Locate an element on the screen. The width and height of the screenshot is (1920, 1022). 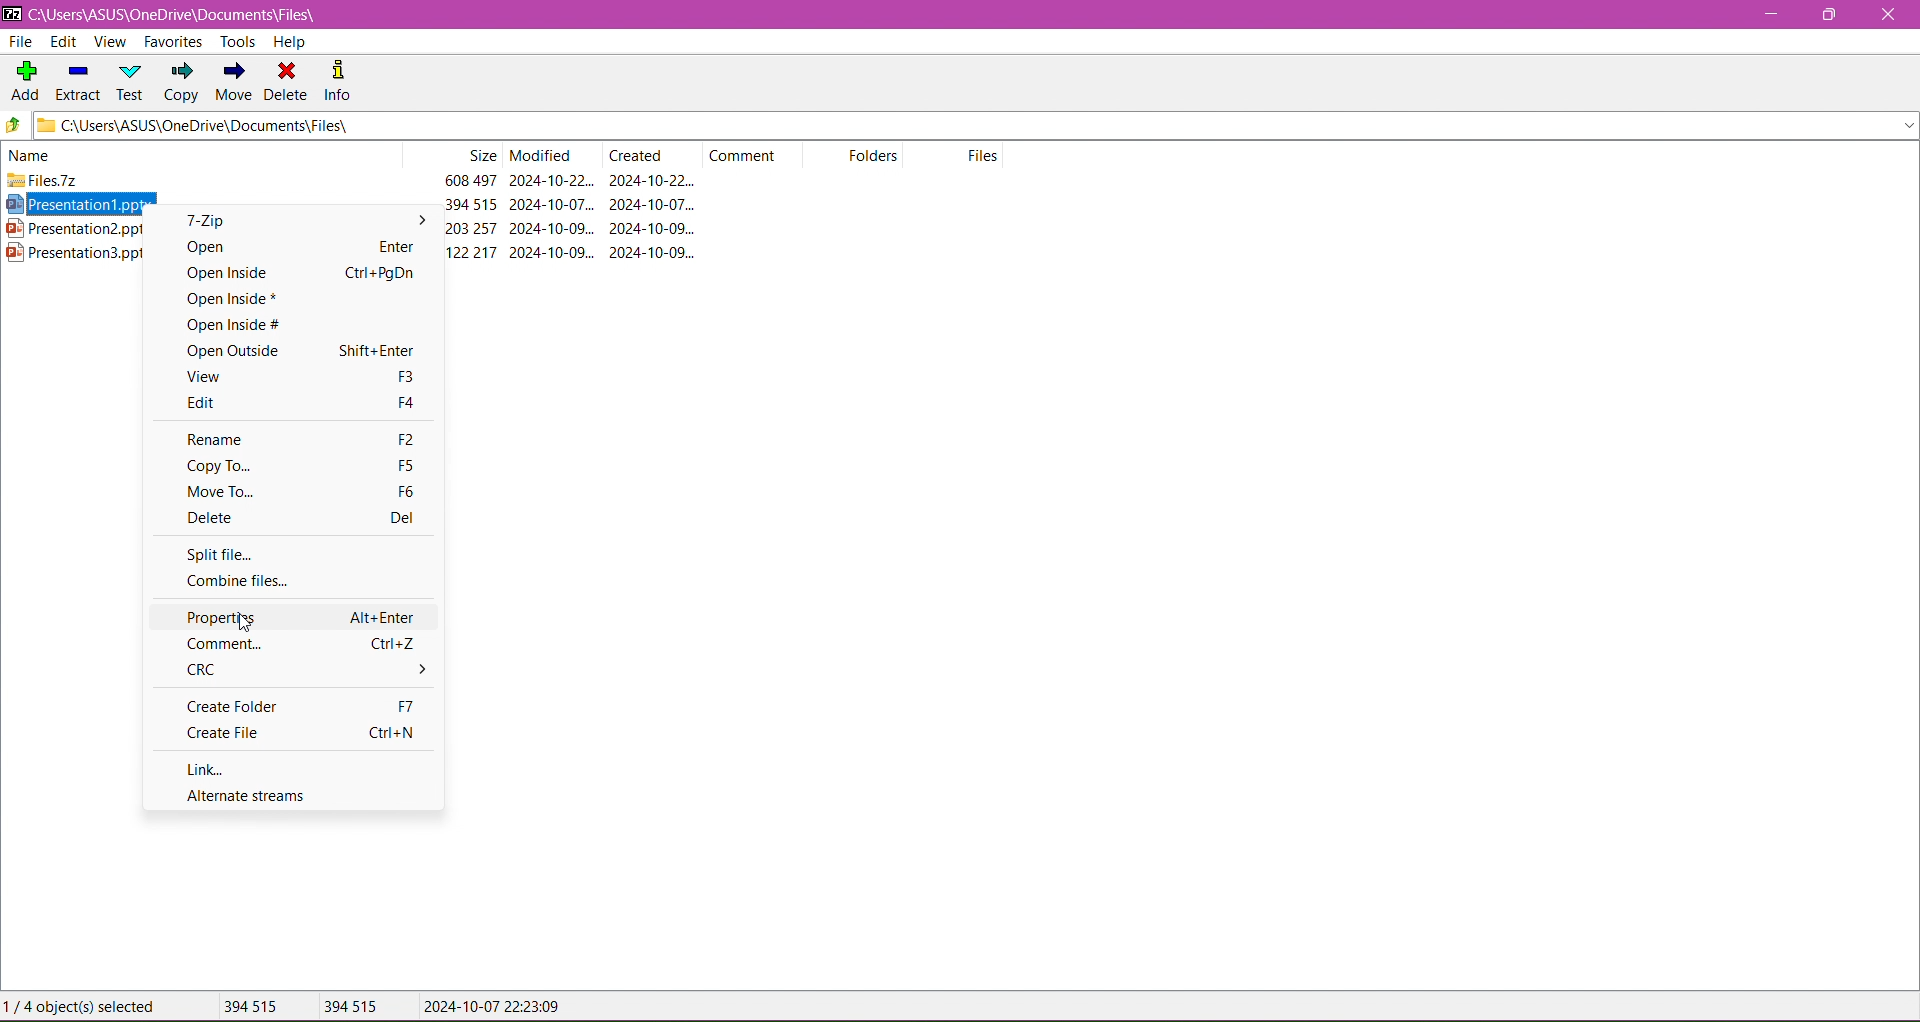
Combine files is located at coordinates (245, 585).